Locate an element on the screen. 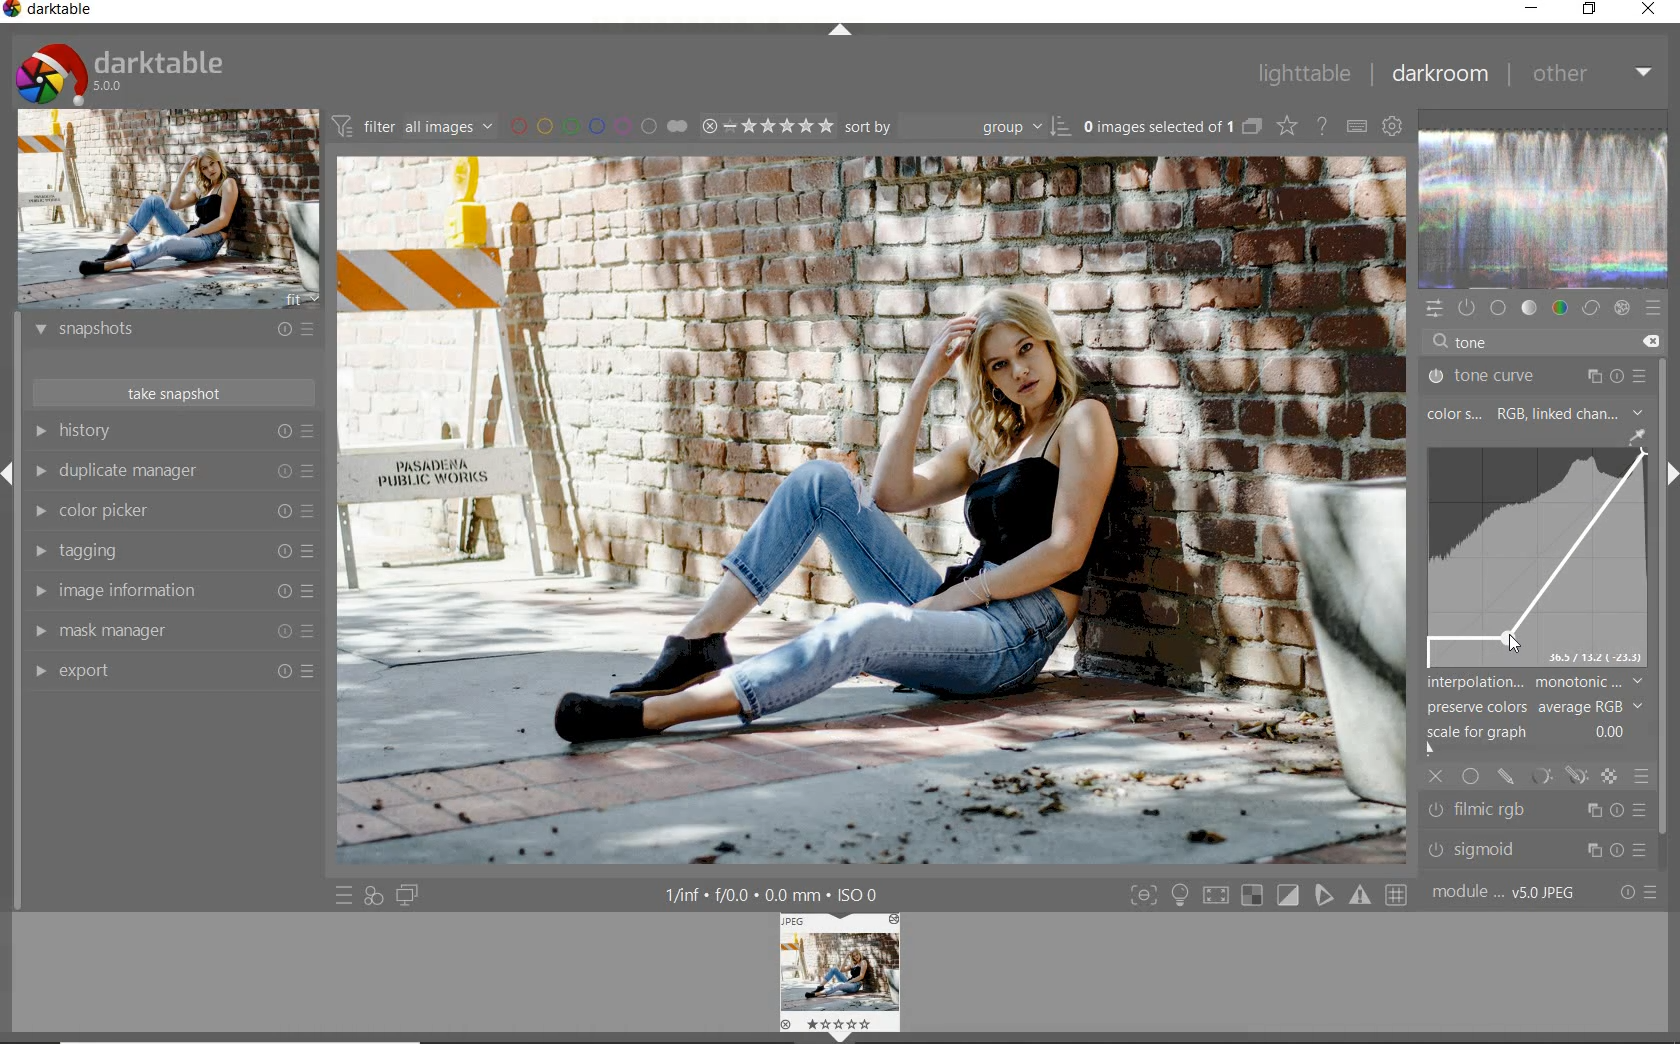 The image size is (1680, 1044). waveform is located at coordinates (1544, 210).